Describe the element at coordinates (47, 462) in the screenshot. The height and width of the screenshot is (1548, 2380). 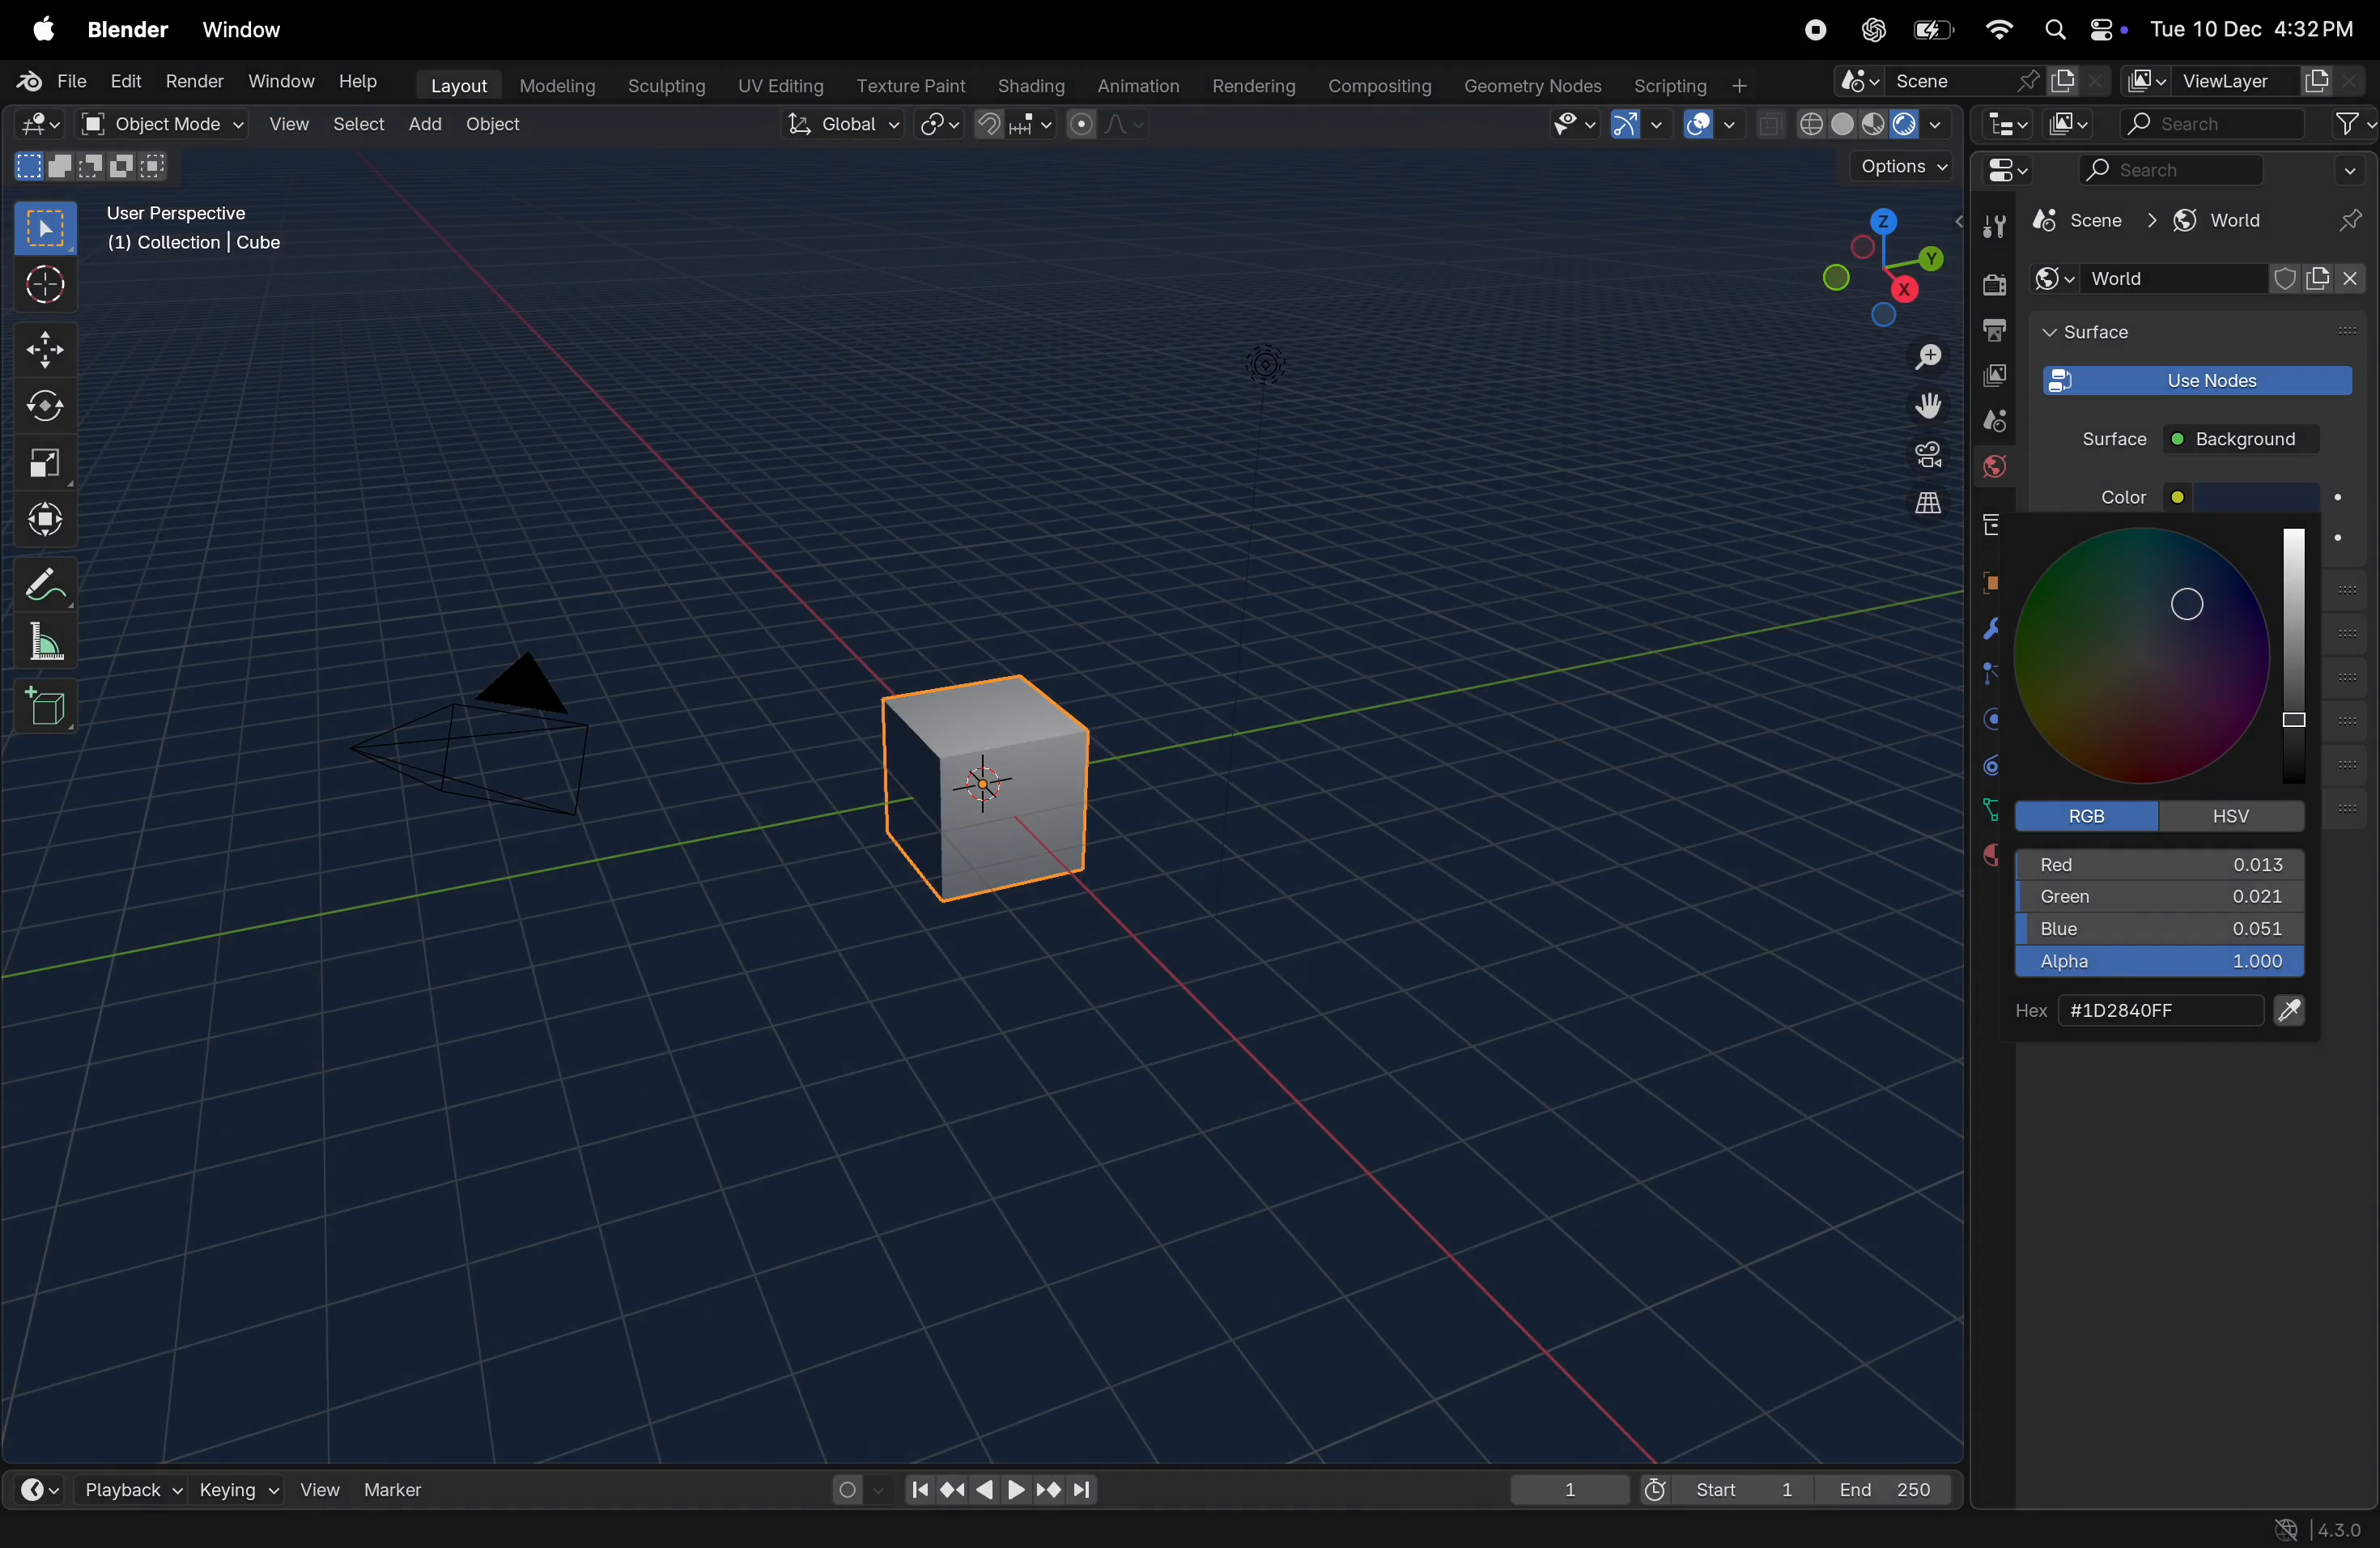
I see `shape` at that location.